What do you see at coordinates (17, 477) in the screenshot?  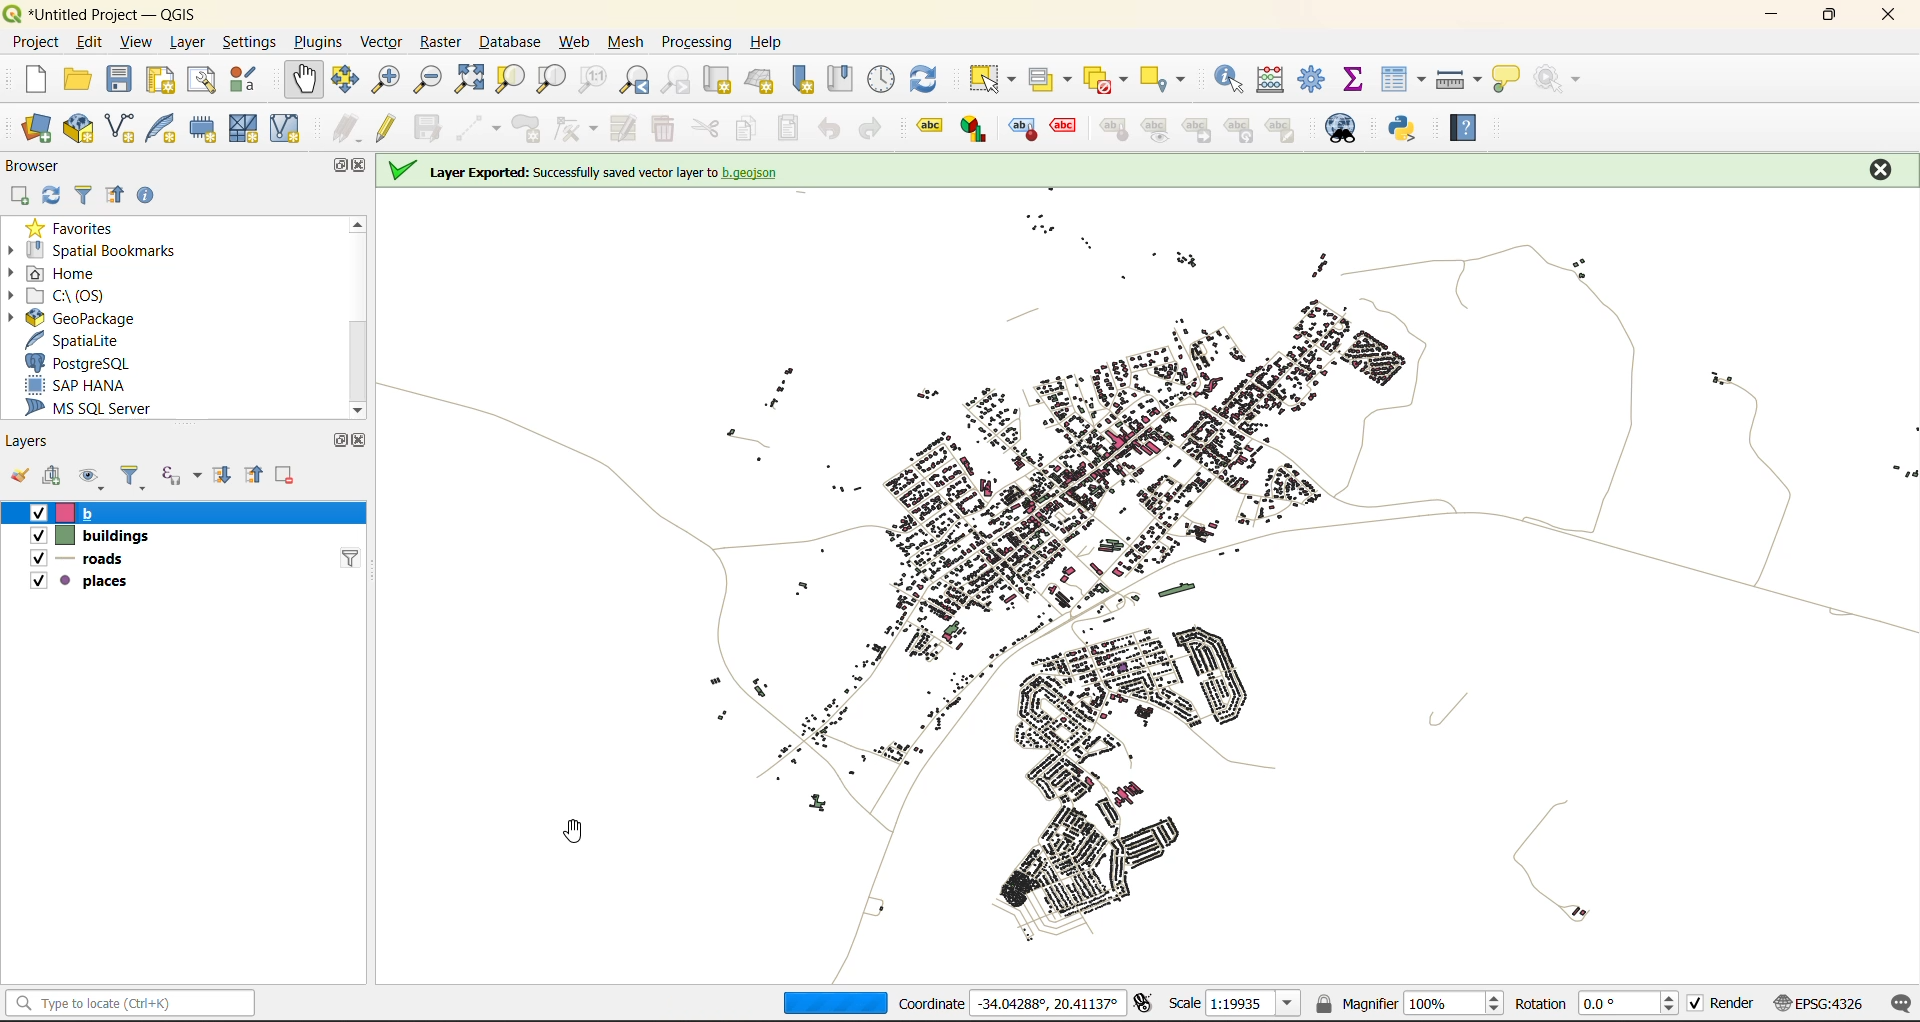 I see `open` at bounding box center [17, 477].